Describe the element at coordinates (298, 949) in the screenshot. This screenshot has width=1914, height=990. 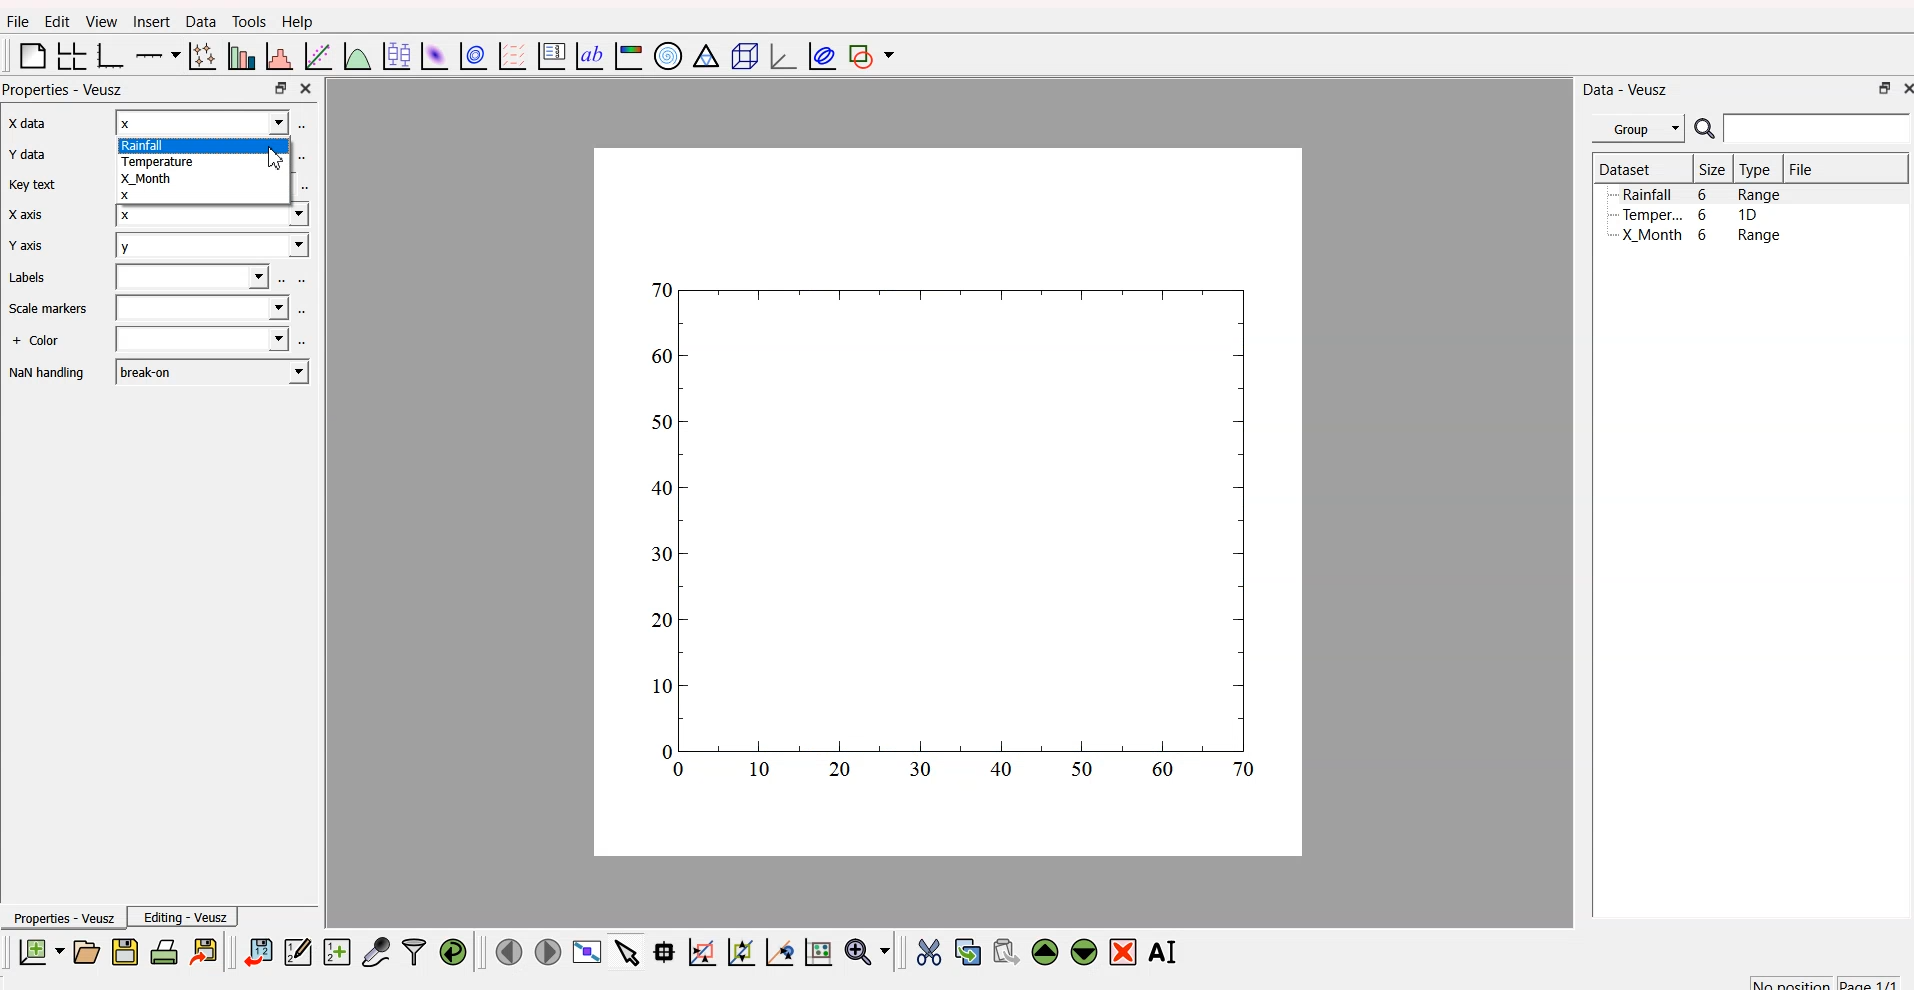
I see `editor` at that location.